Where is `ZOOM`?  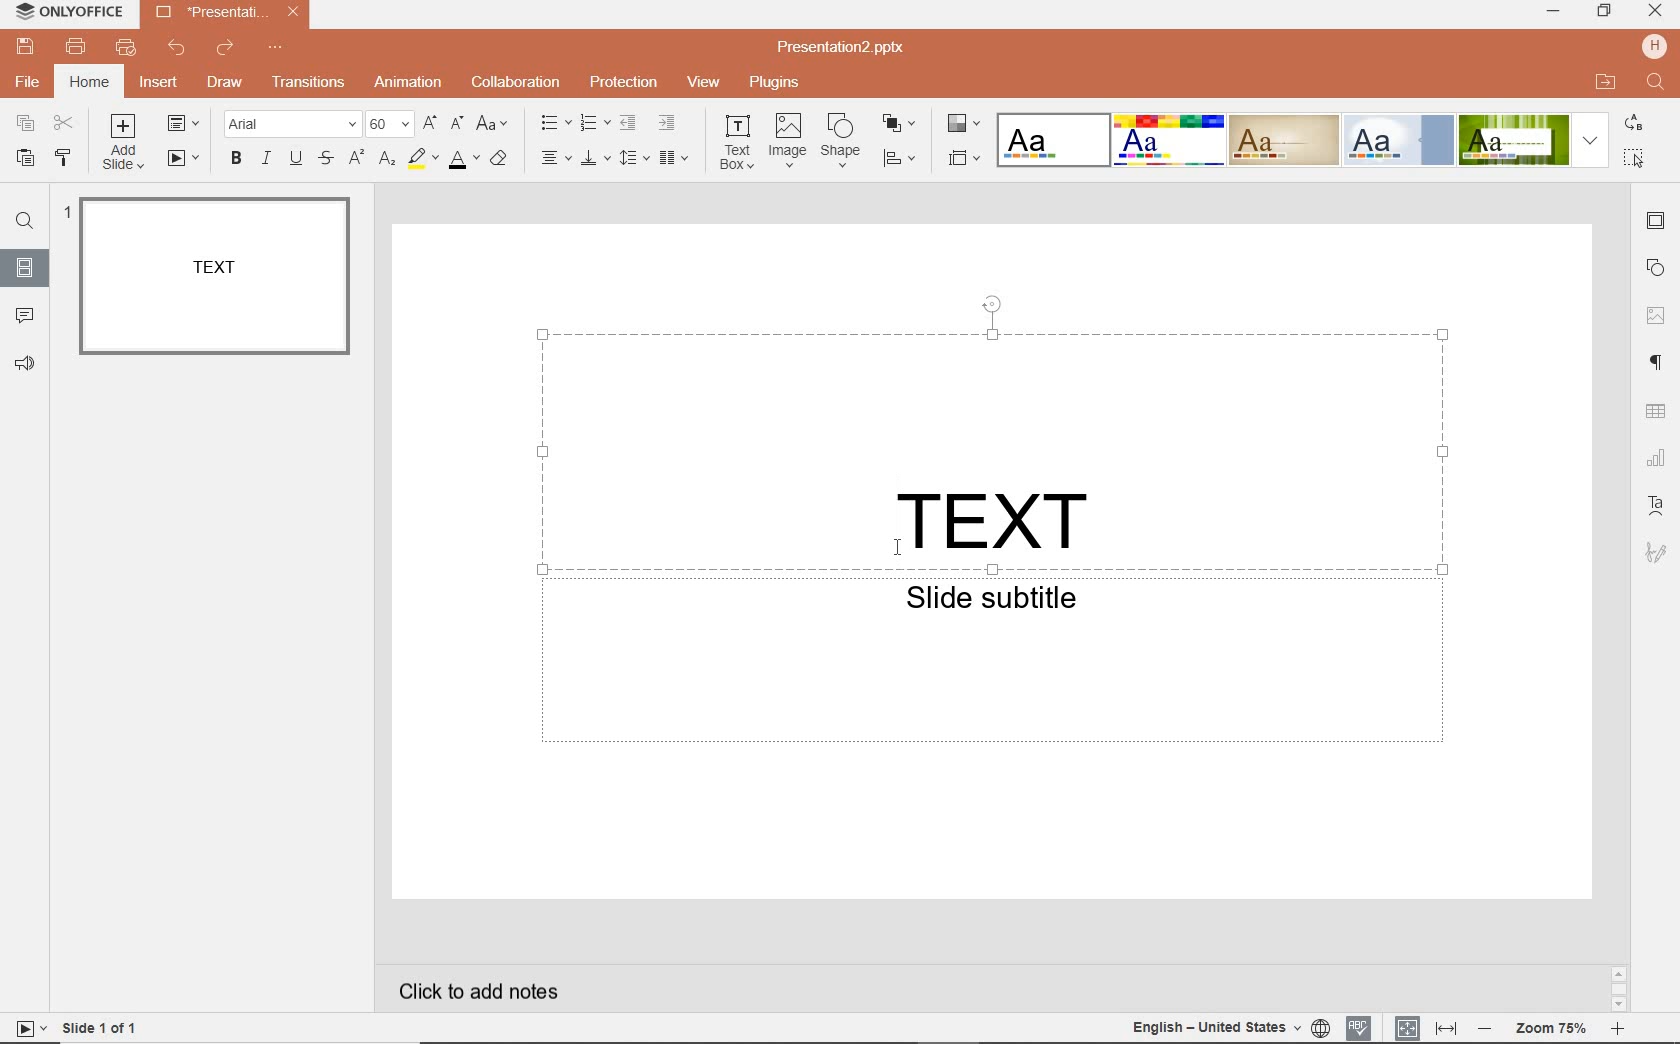
ZOOM is located at coordinates (1549, 1029).